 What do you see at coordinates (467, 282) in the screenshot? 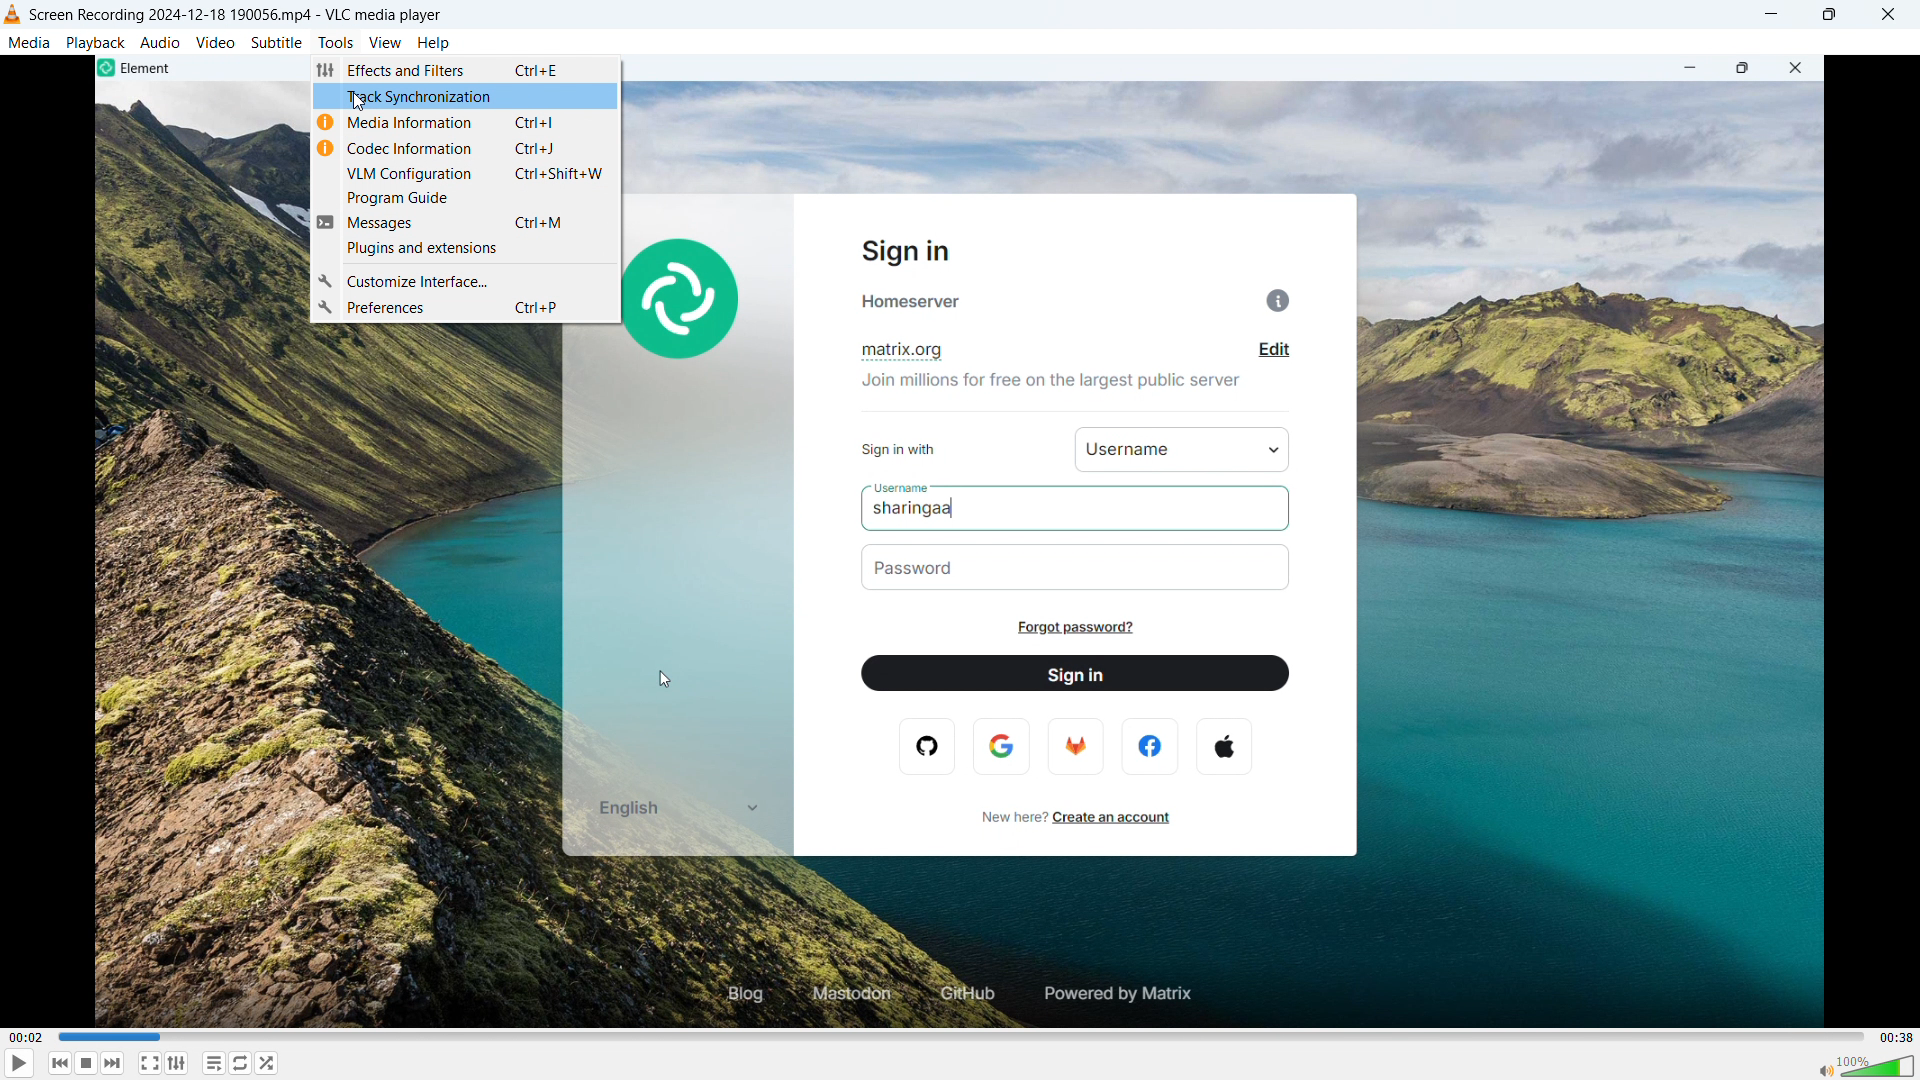
I see `customize interface` at bounding box center [467, 282].